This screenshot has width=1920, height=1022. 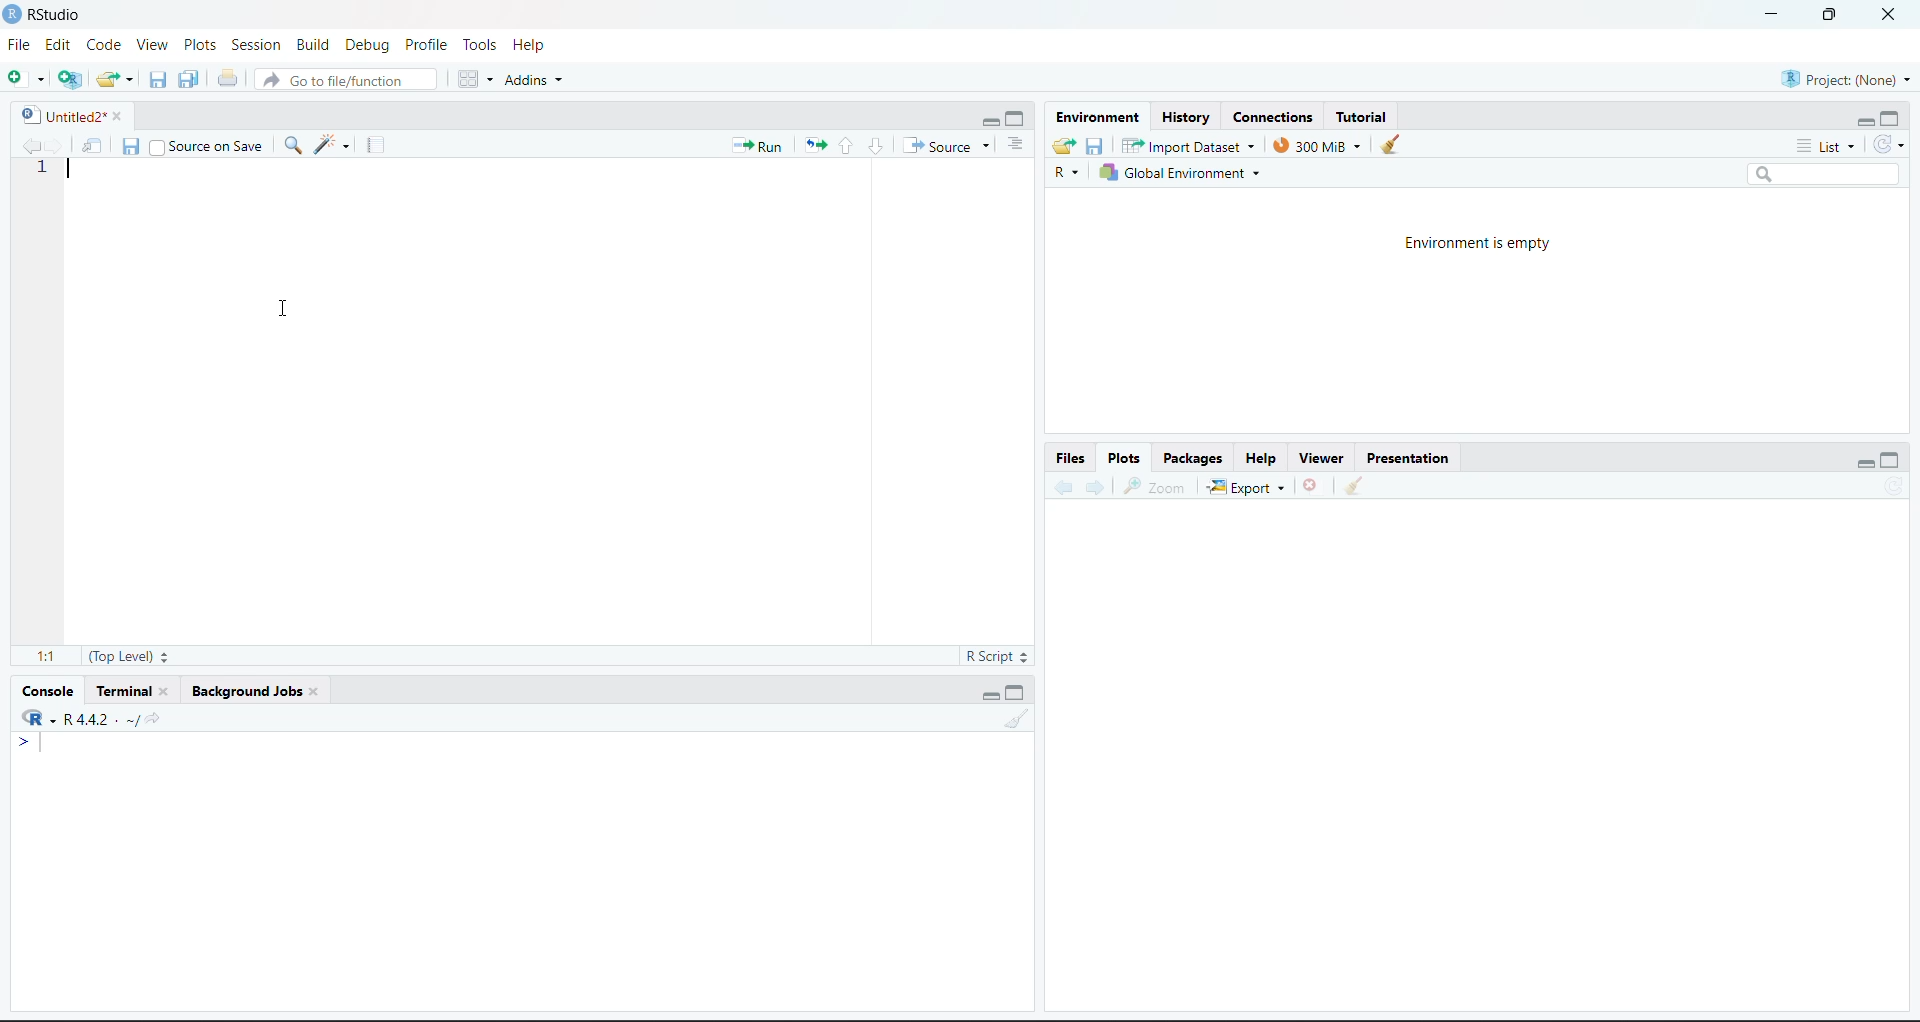 I want to click on 300MB, so click(x=1324, y=145).